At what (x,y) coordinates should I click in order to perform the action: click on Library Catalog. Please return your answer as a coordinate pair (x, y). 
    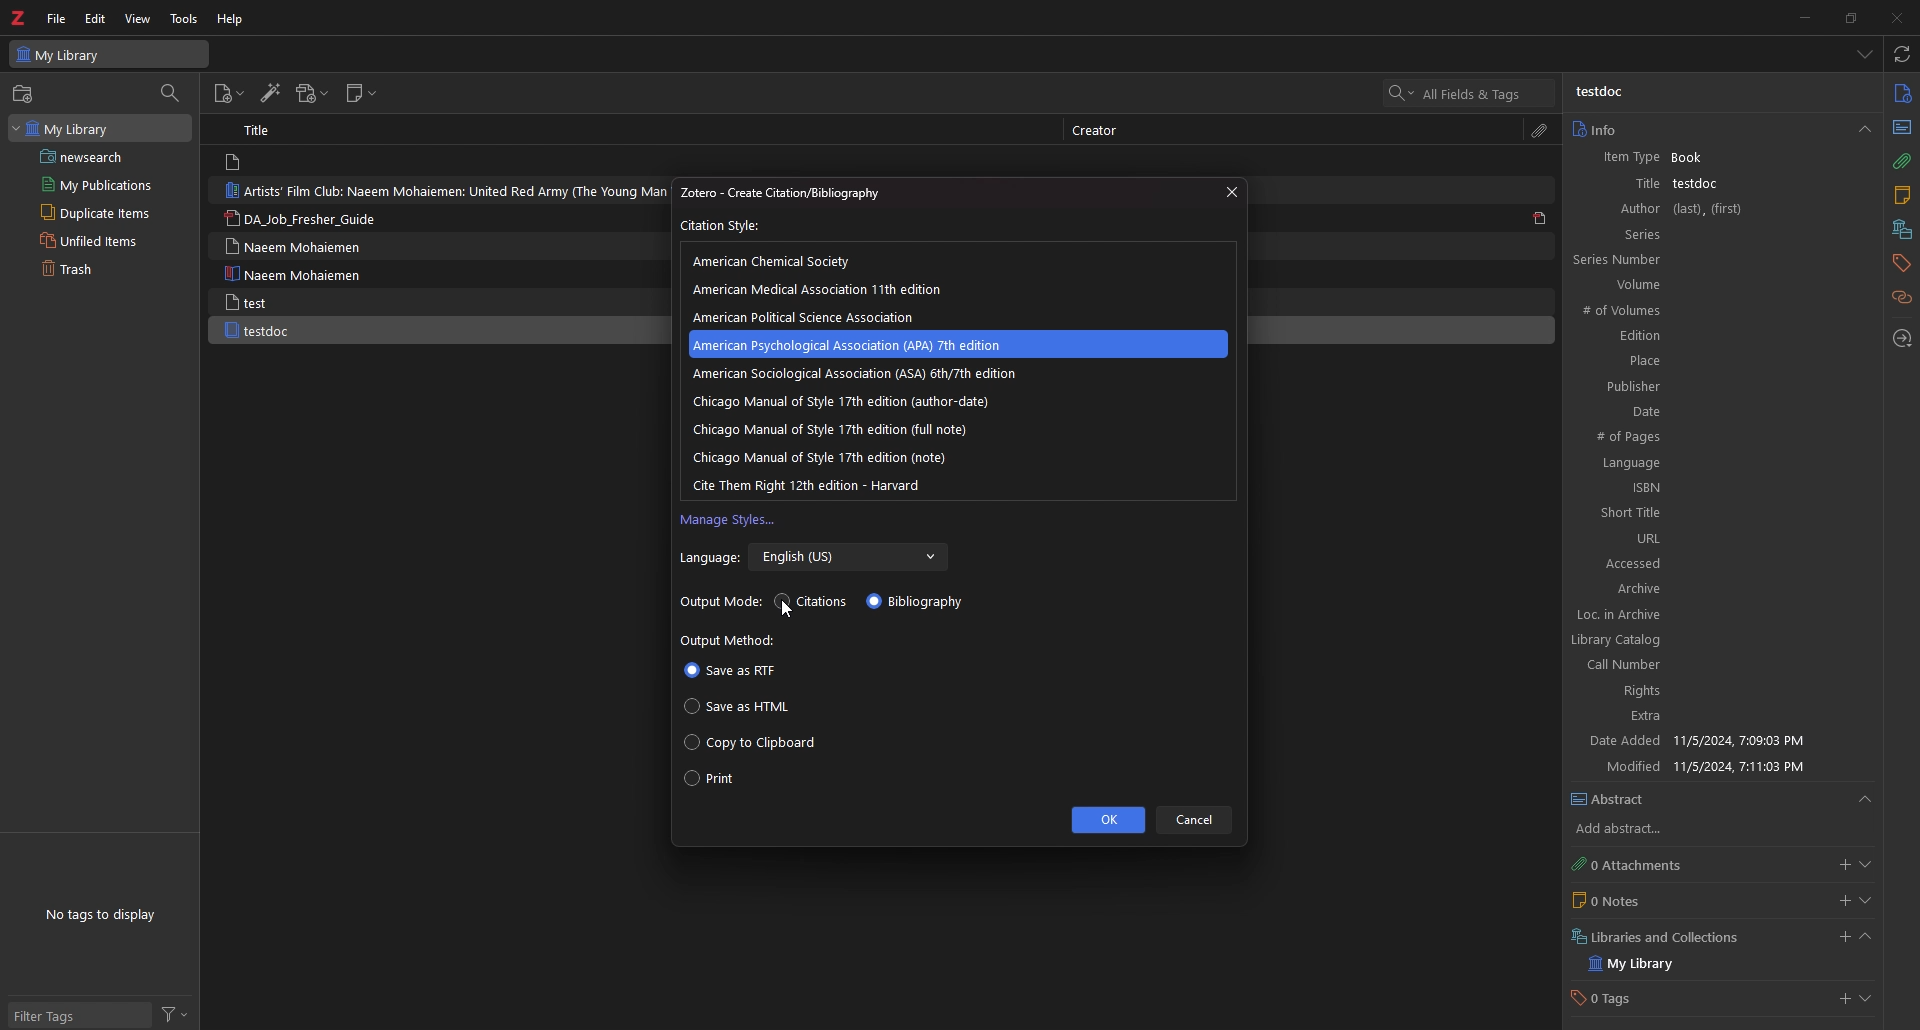
    Looking at the image, I should click on (1704, 638).